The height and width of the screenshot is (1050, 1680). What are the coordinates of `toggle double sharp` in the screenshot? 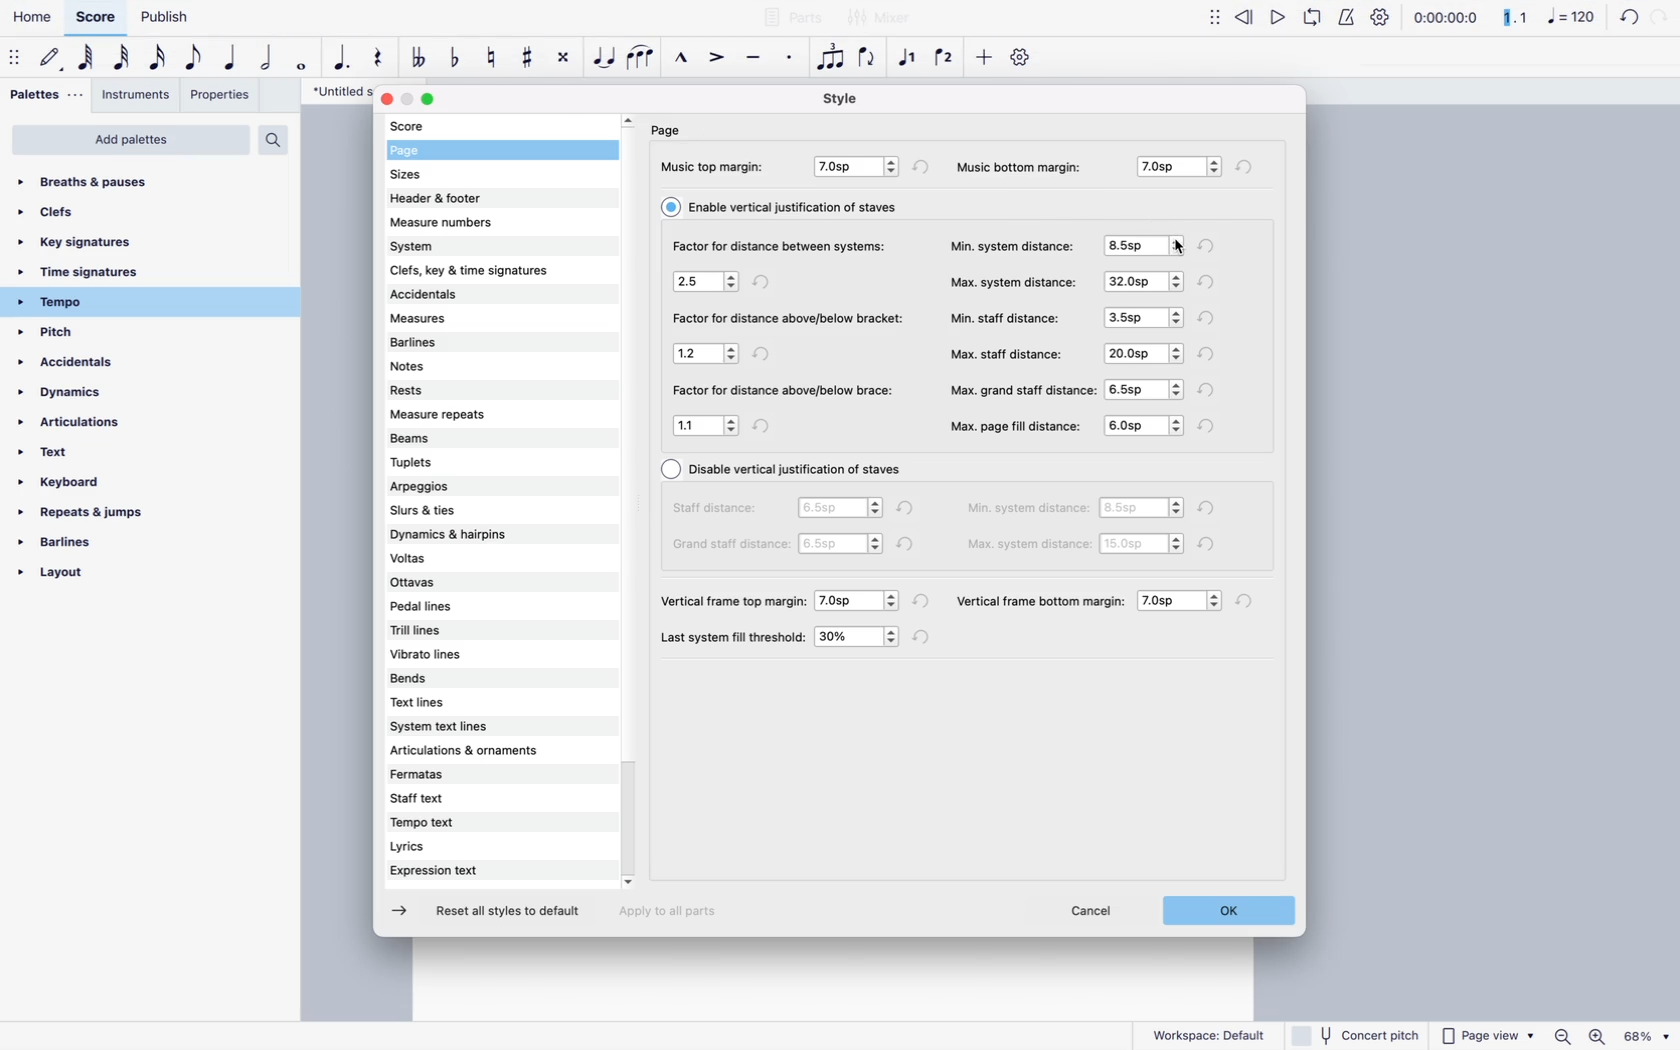 It's located at (566, 60).